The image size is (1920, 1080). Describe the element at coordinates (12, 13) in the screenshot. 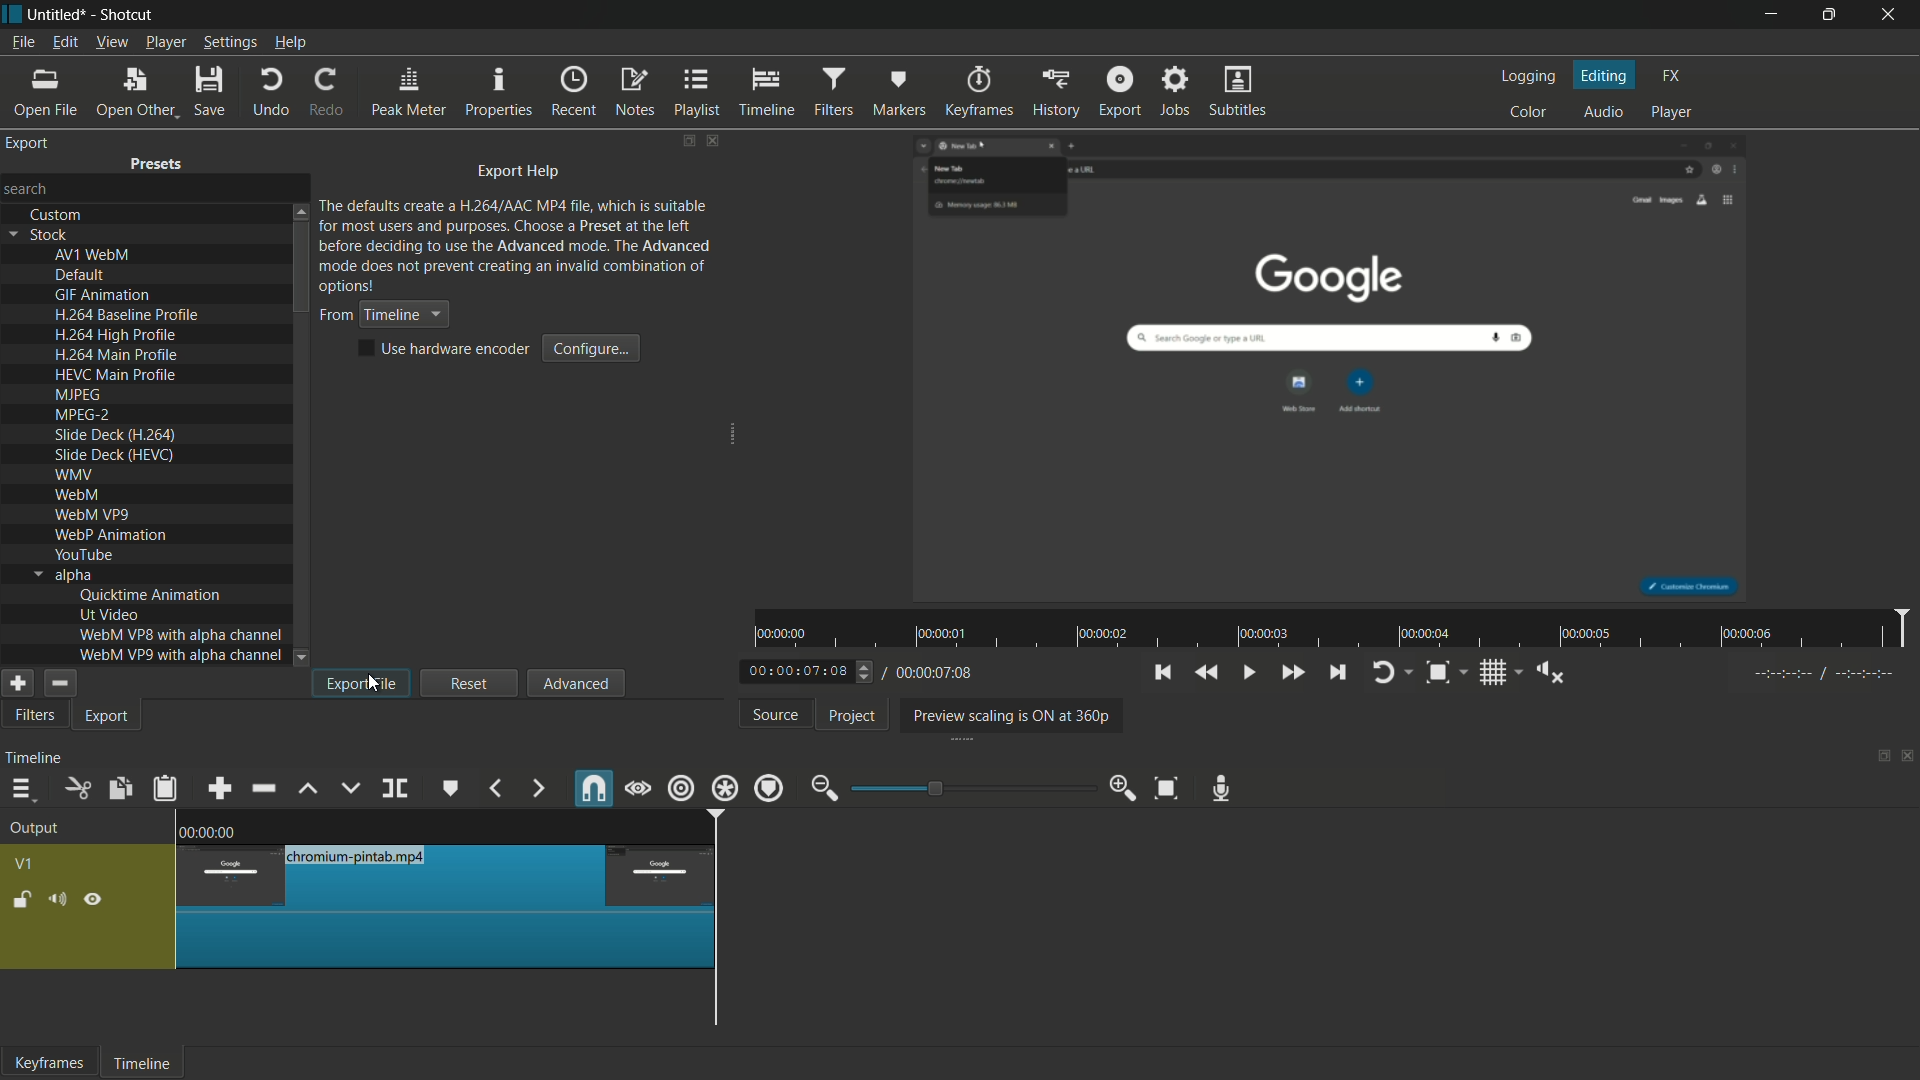

I see `app icon` at that location.